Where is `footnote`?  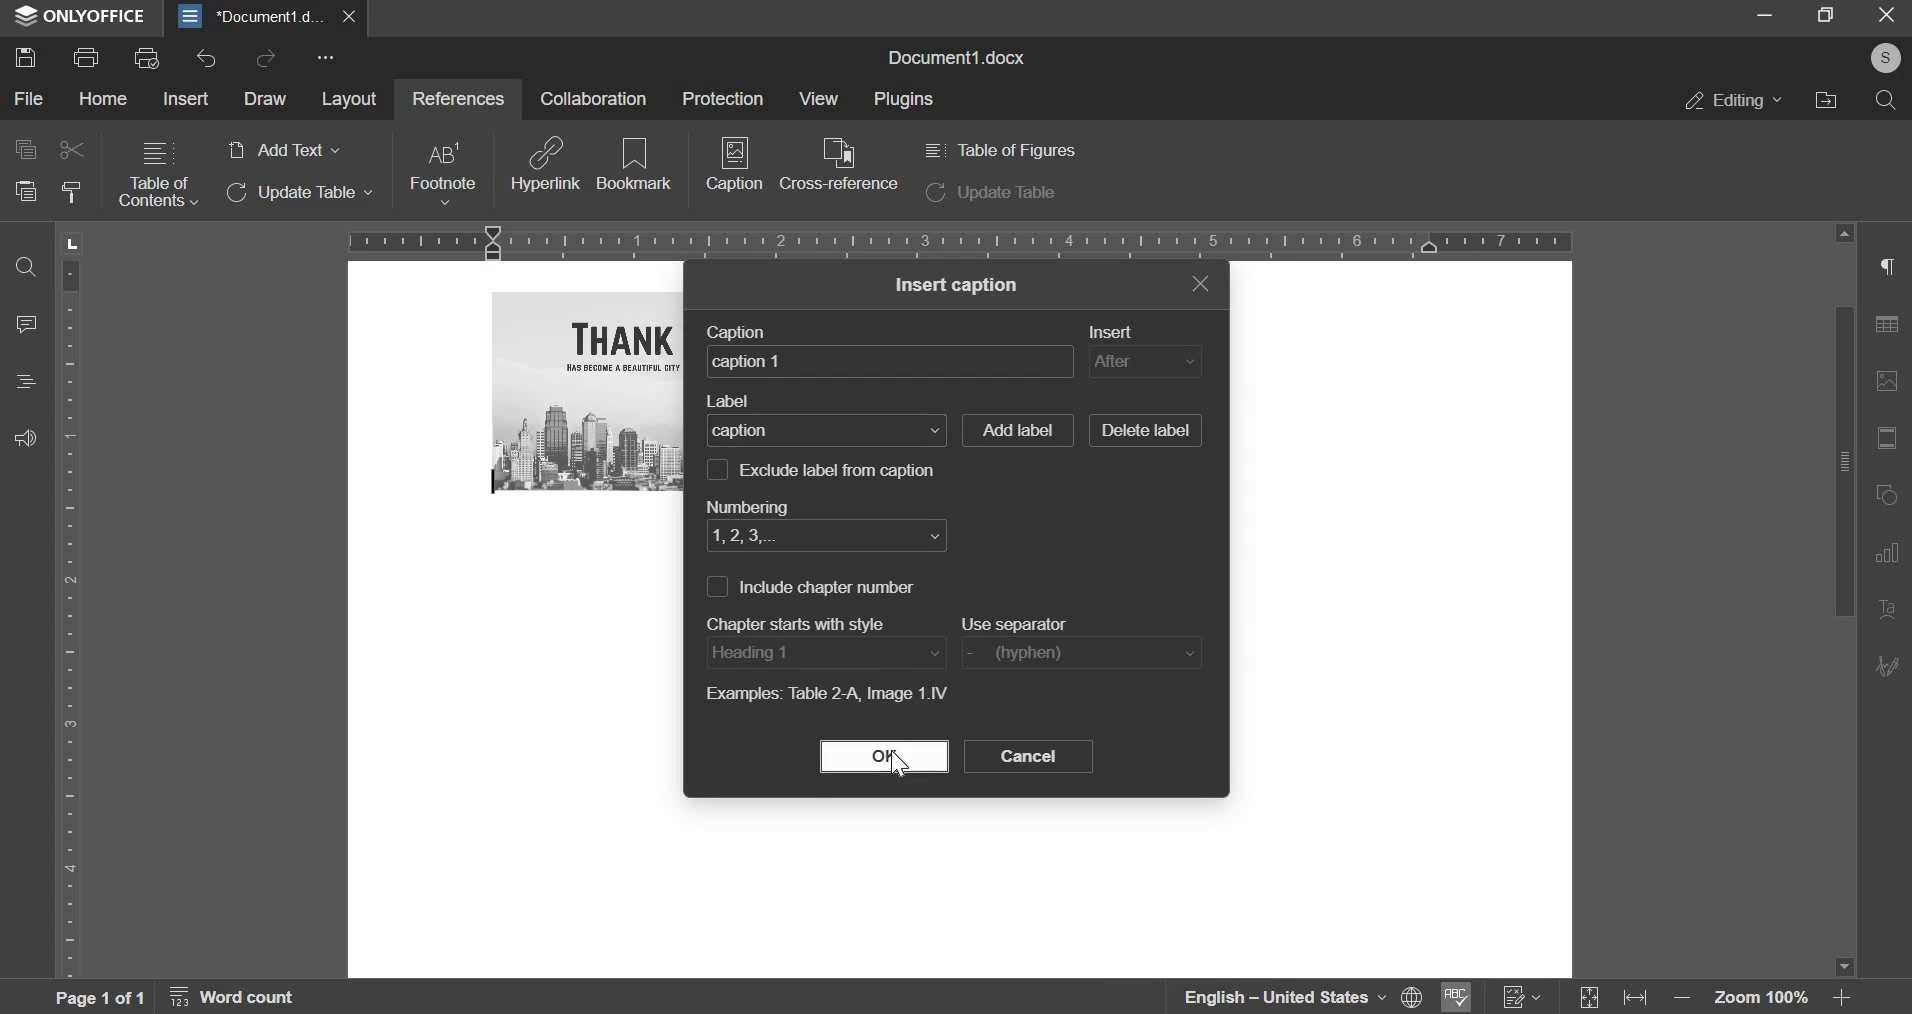
footnote is located at coordinates (441, 173).